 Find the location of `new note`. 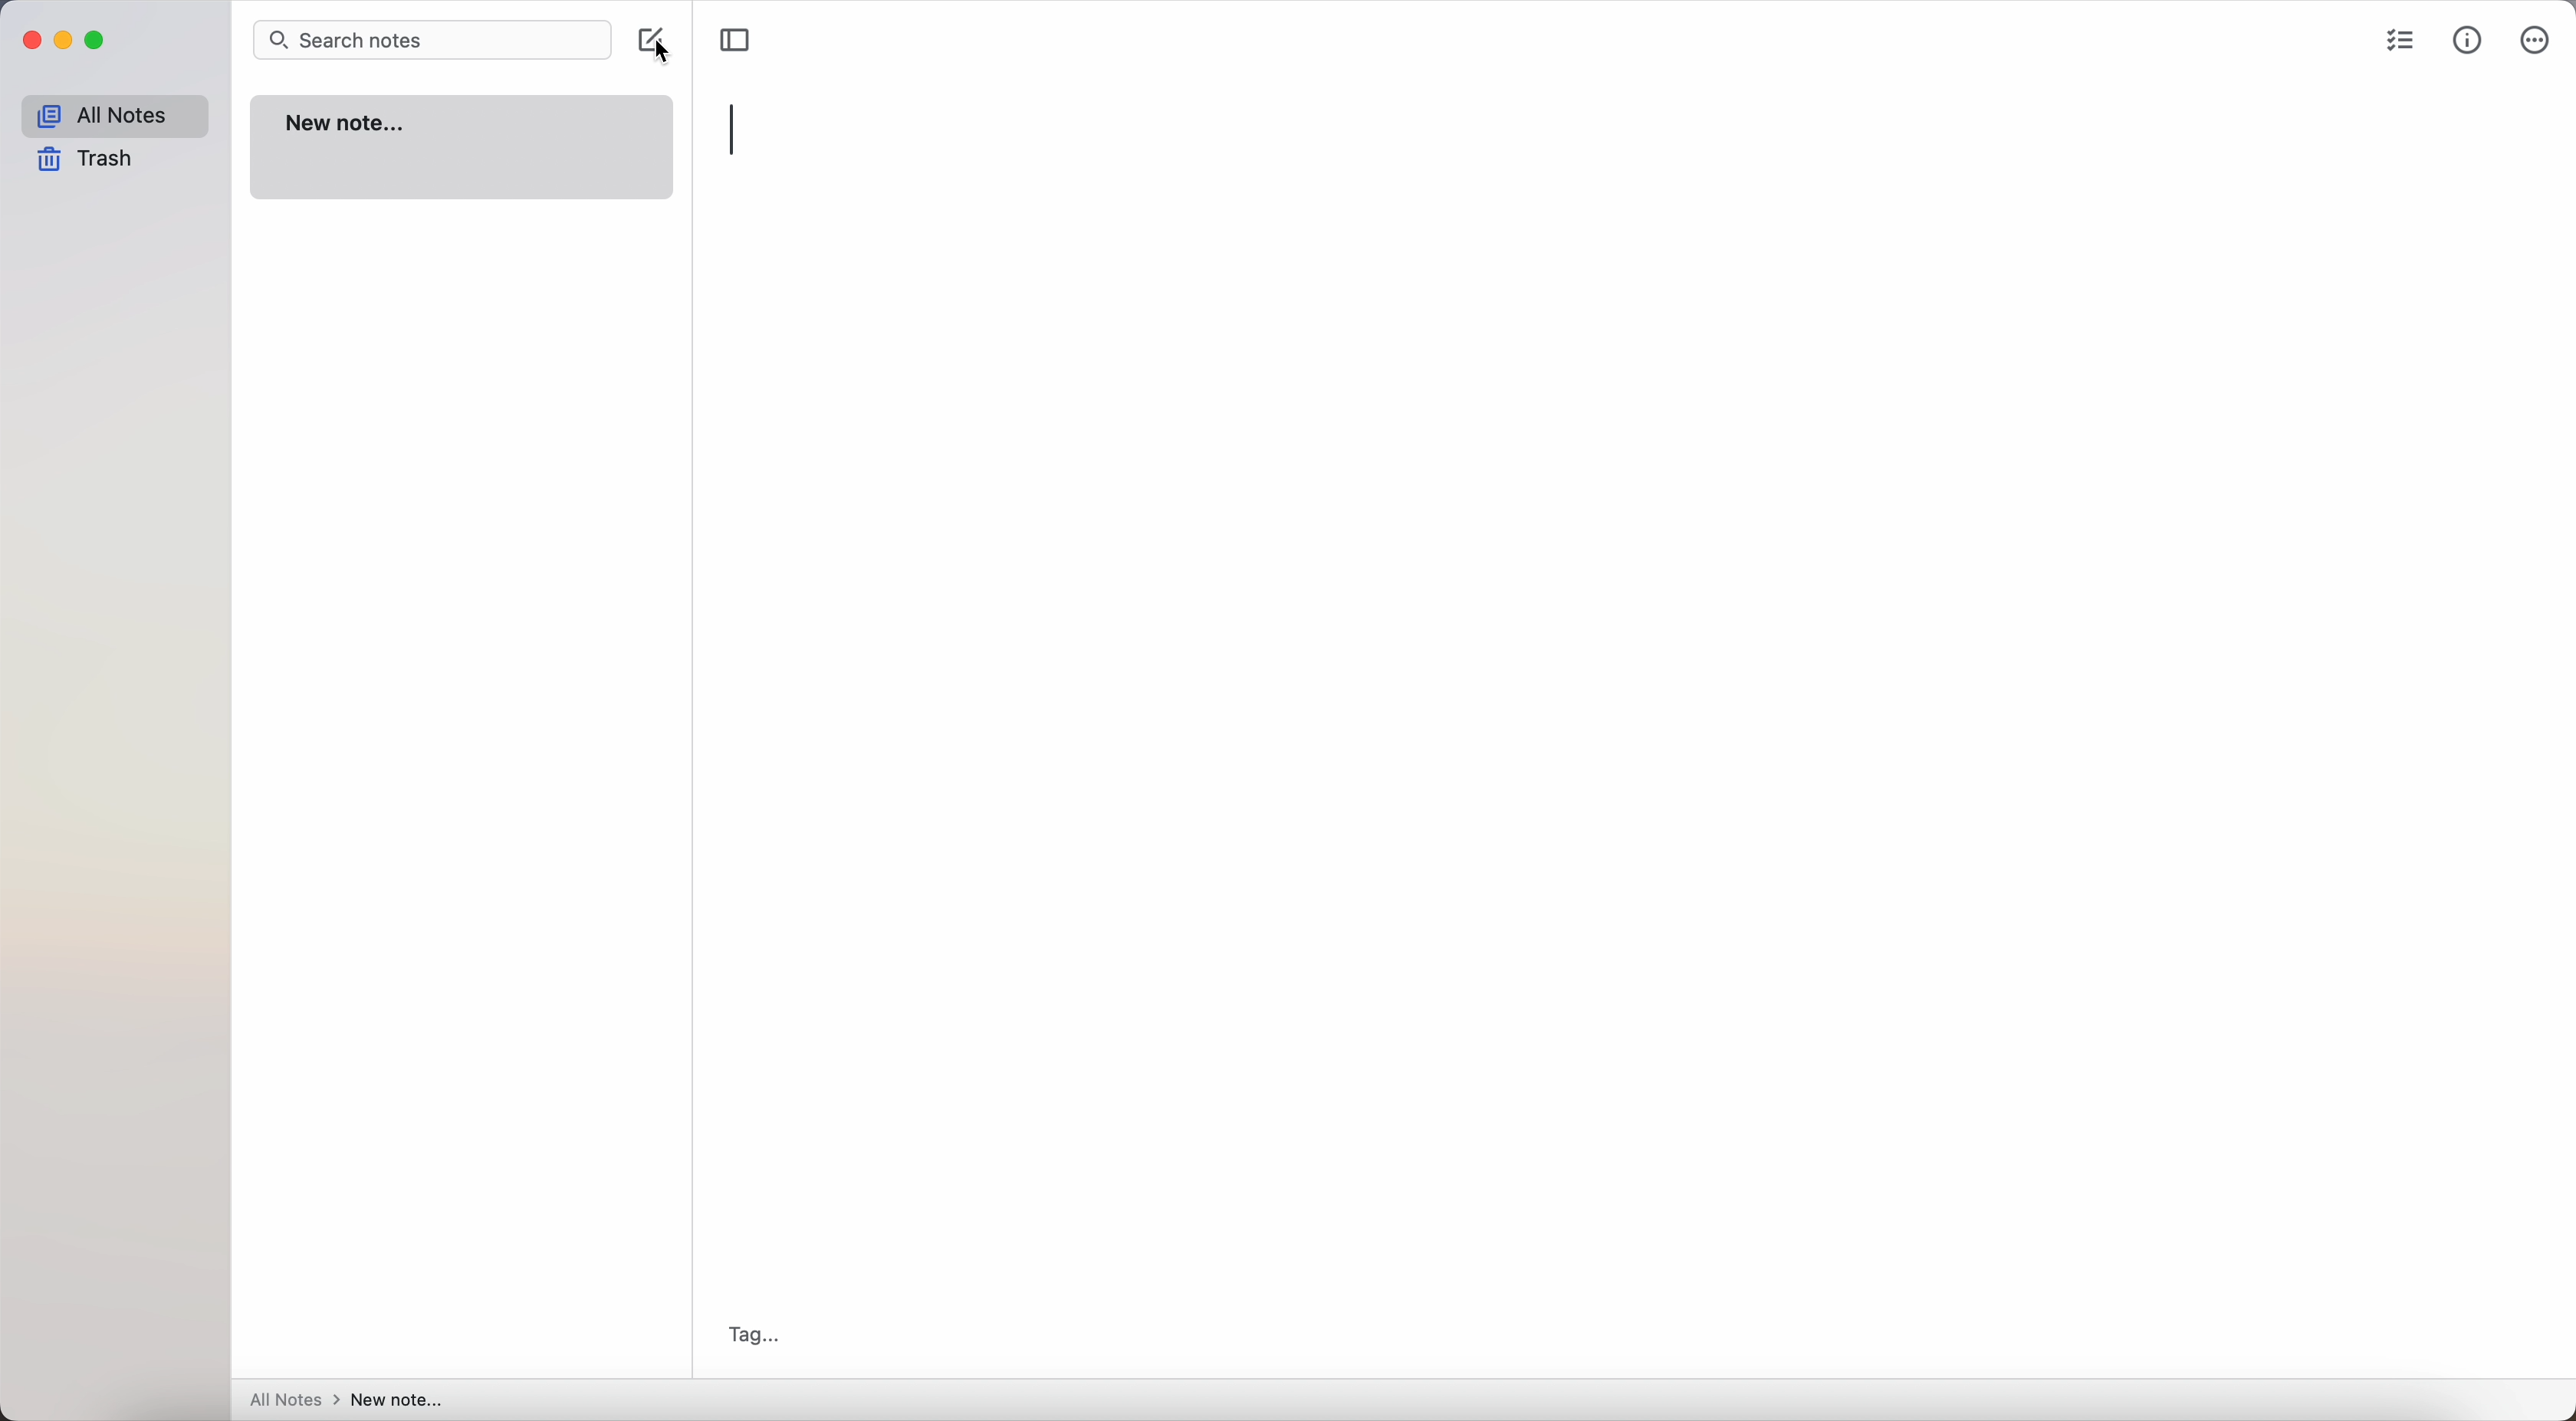

new note is located at coordinates (461, 150).